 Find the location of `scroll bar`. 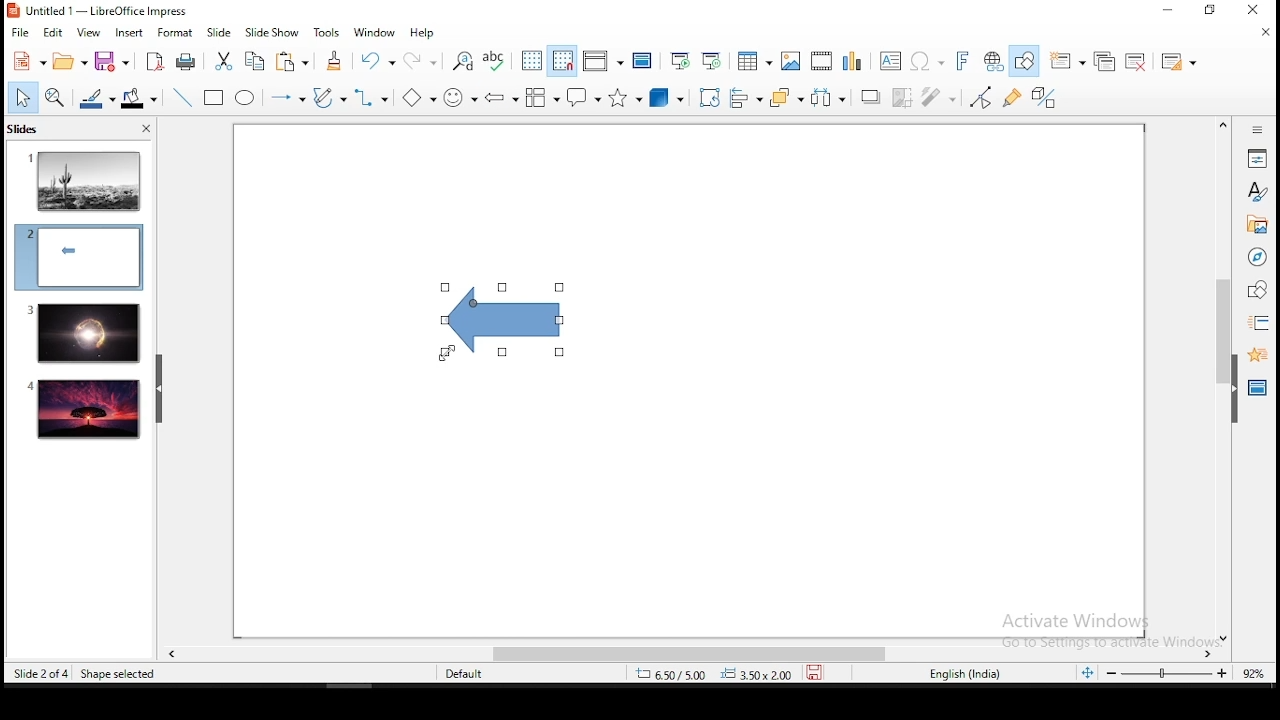

scroll bar is located at coordinates (1220, 380).